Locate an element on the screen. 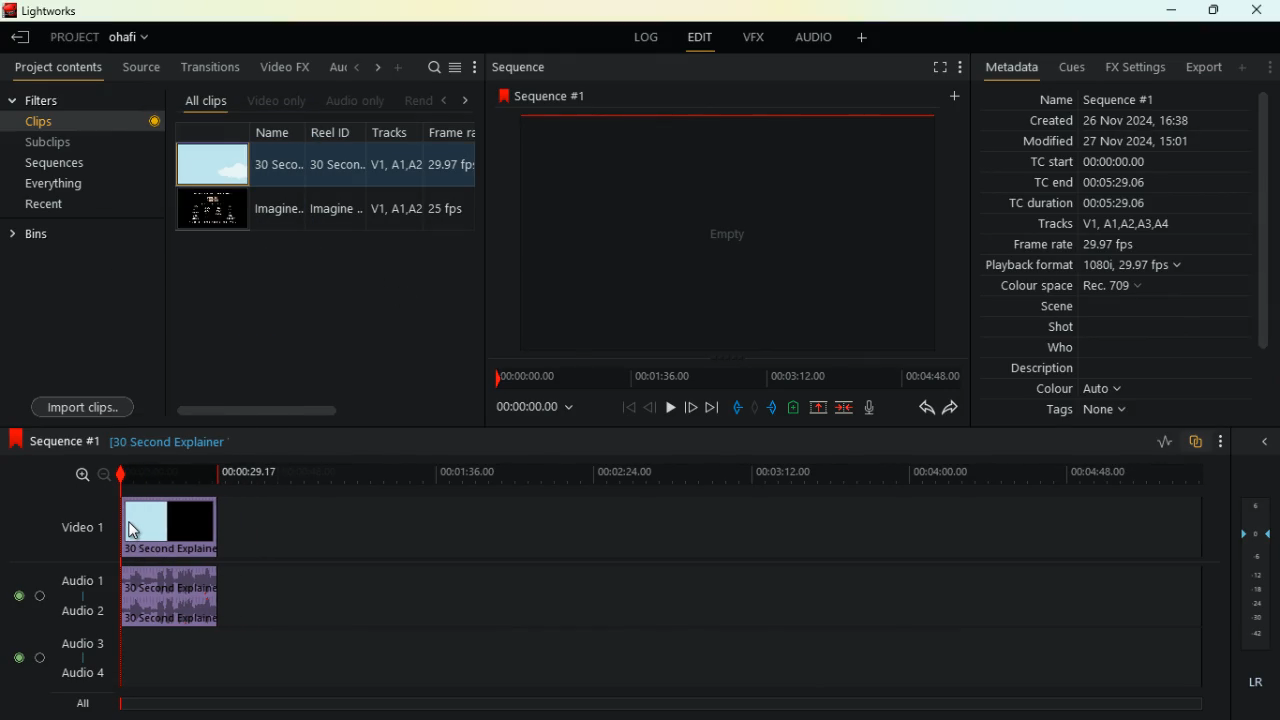 Image resolution: width=1280 pixels, height=720 pixels. merge is located at coordinates (843, 407).